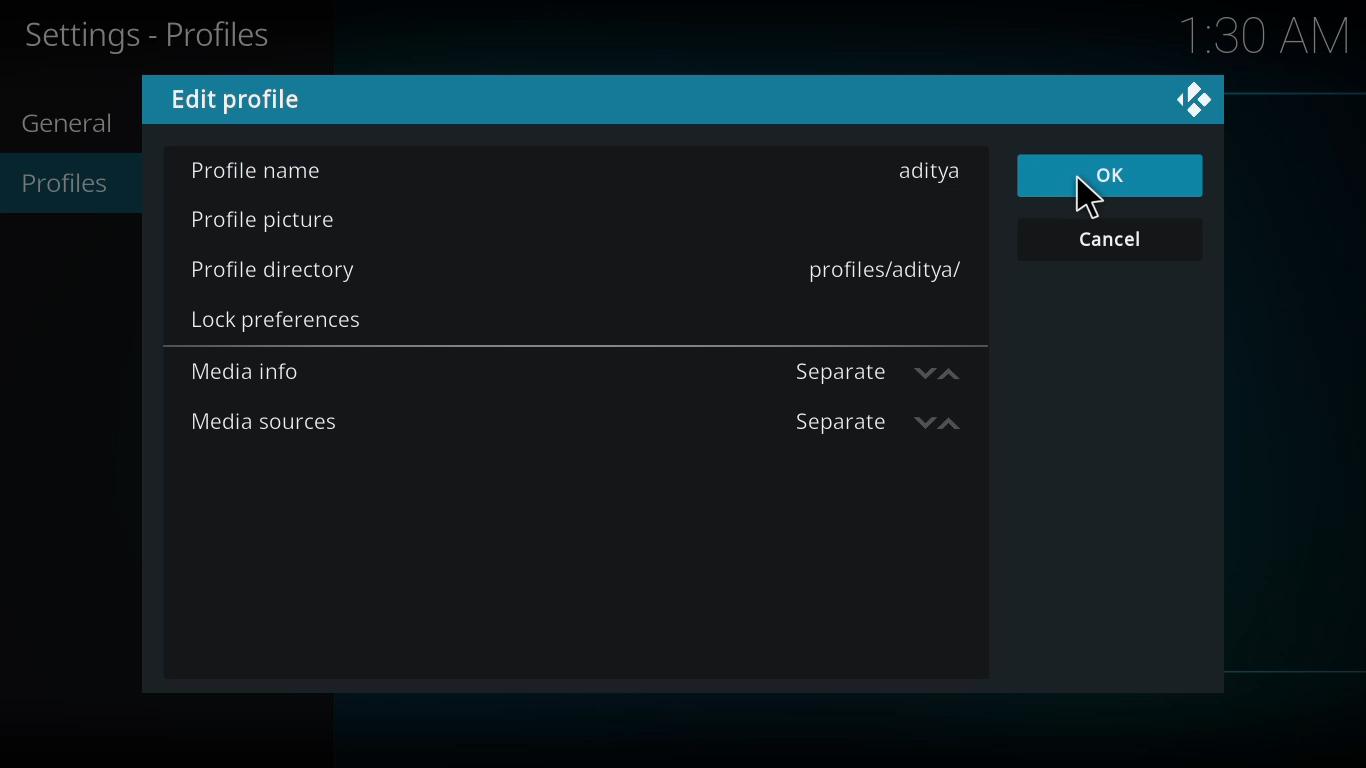  I want to click on edit profile, so click(240, 98).